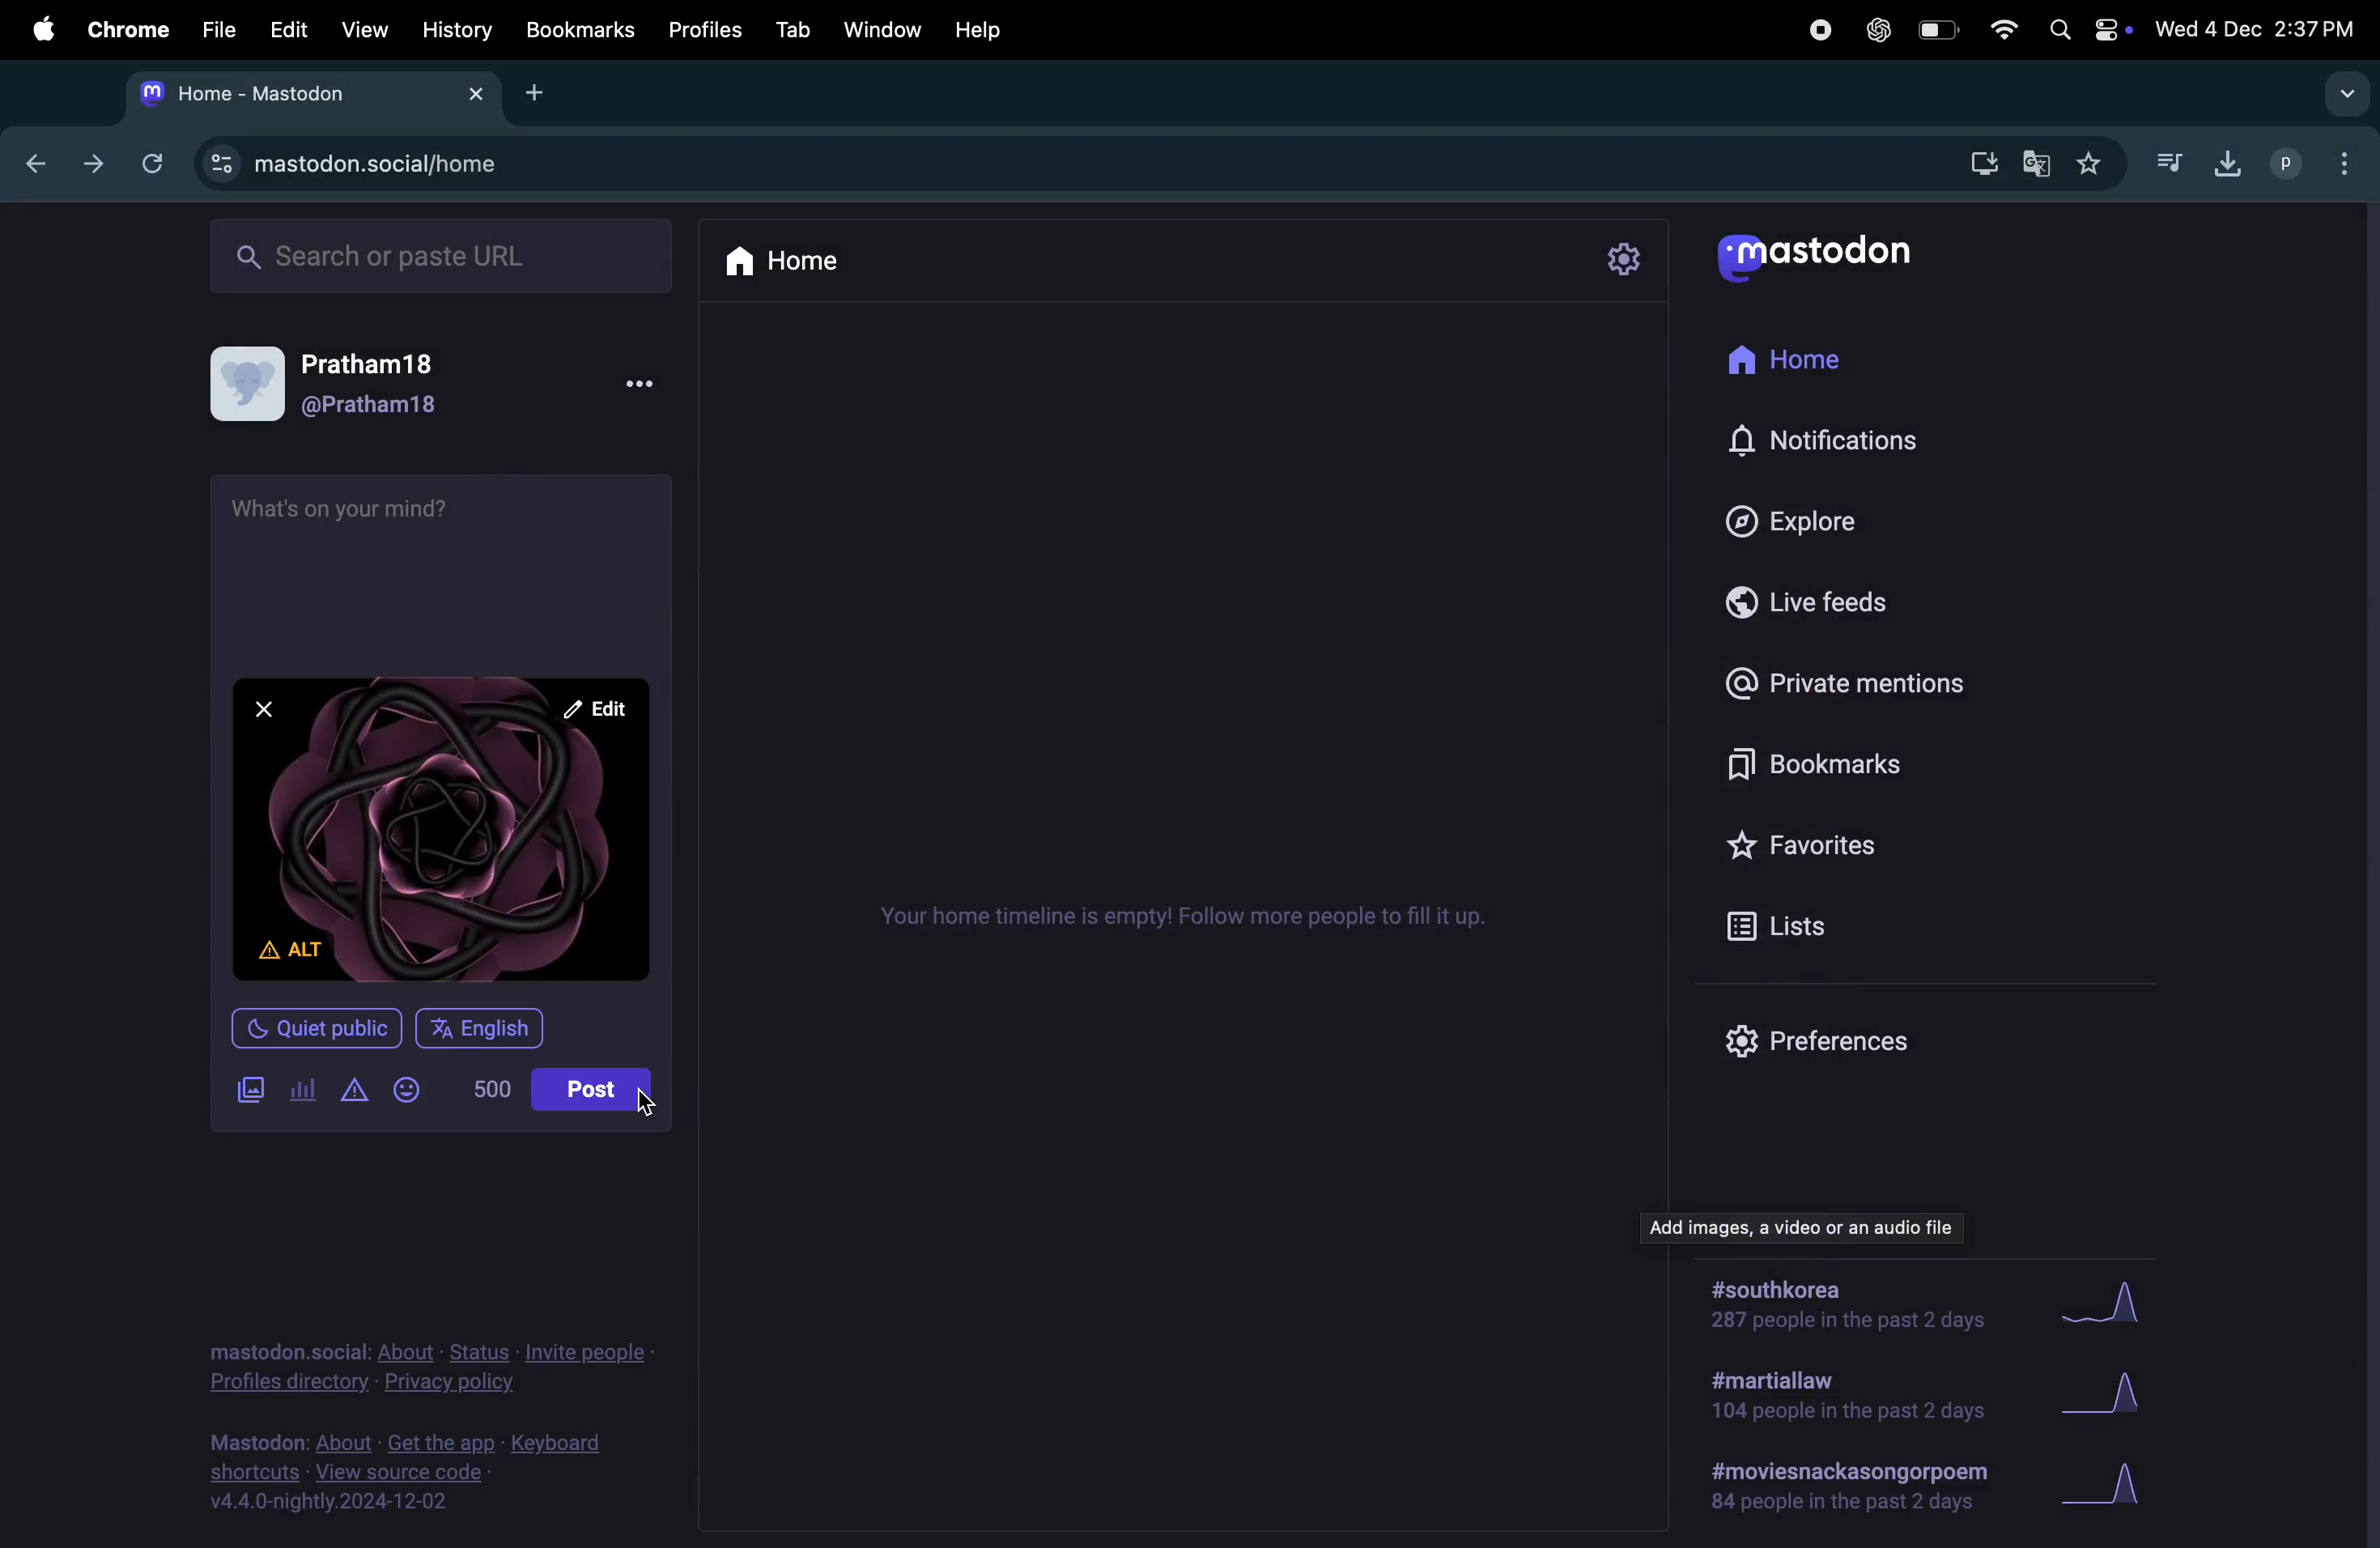 The height and width of the screenshot is (1548, 2380). Describe the element at coordinates (35, 29) in the screenshot. I see `apple menu` at that location.